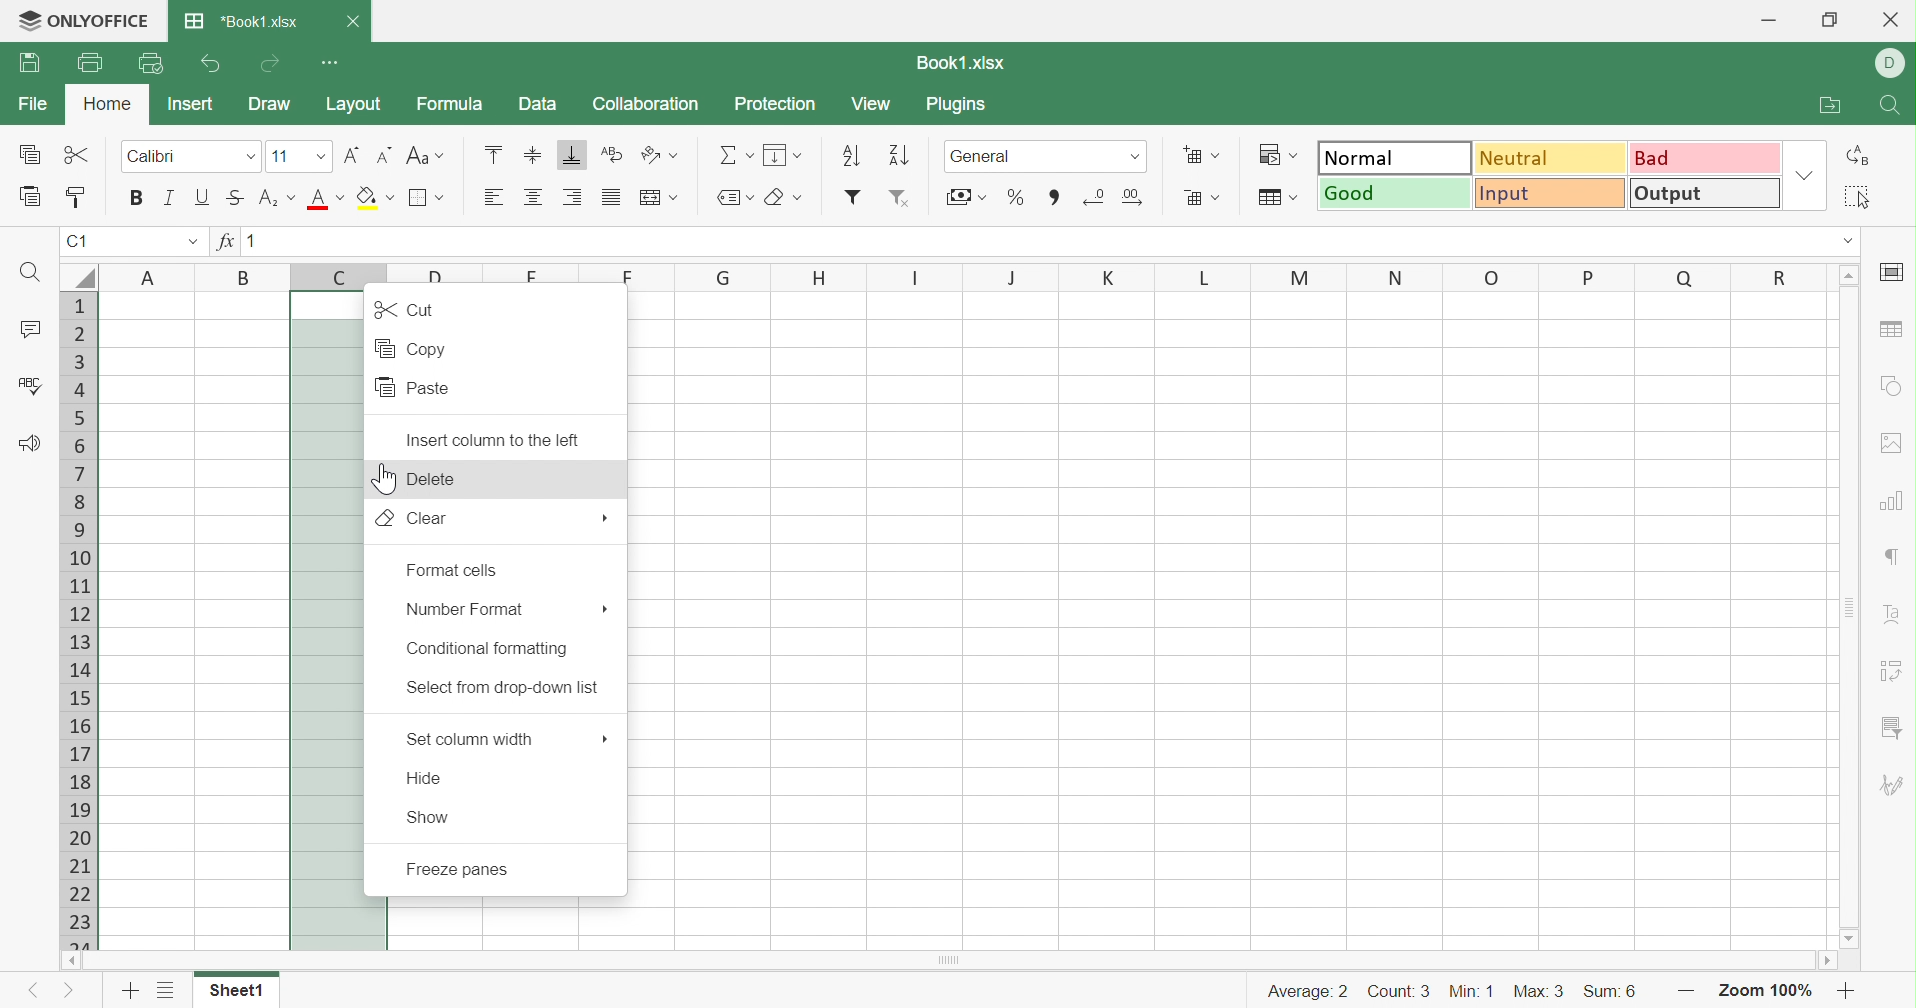 Image resolution: width=1916 pixels, height=1008 pixels. I want to click on Remove filter, so click(904, 198).